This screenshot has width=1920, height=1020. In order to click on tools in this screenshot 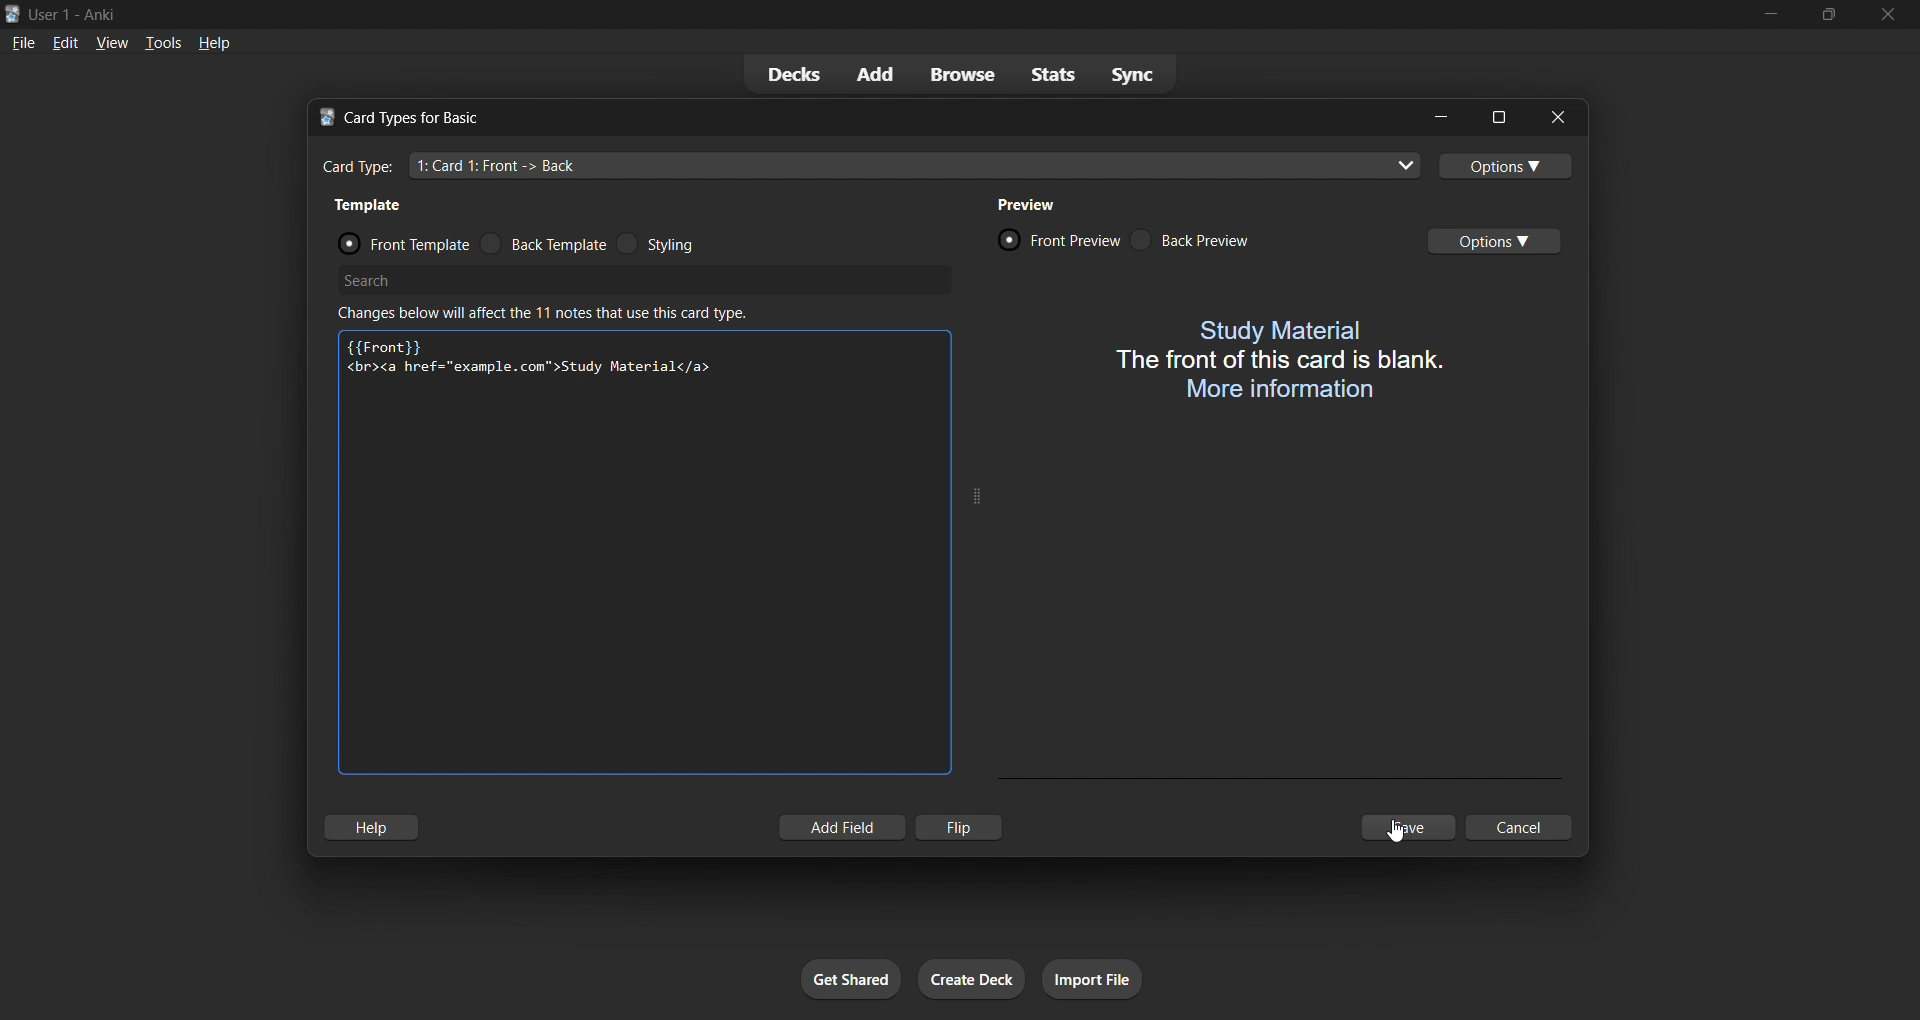, I will do `click(160, 45)`.